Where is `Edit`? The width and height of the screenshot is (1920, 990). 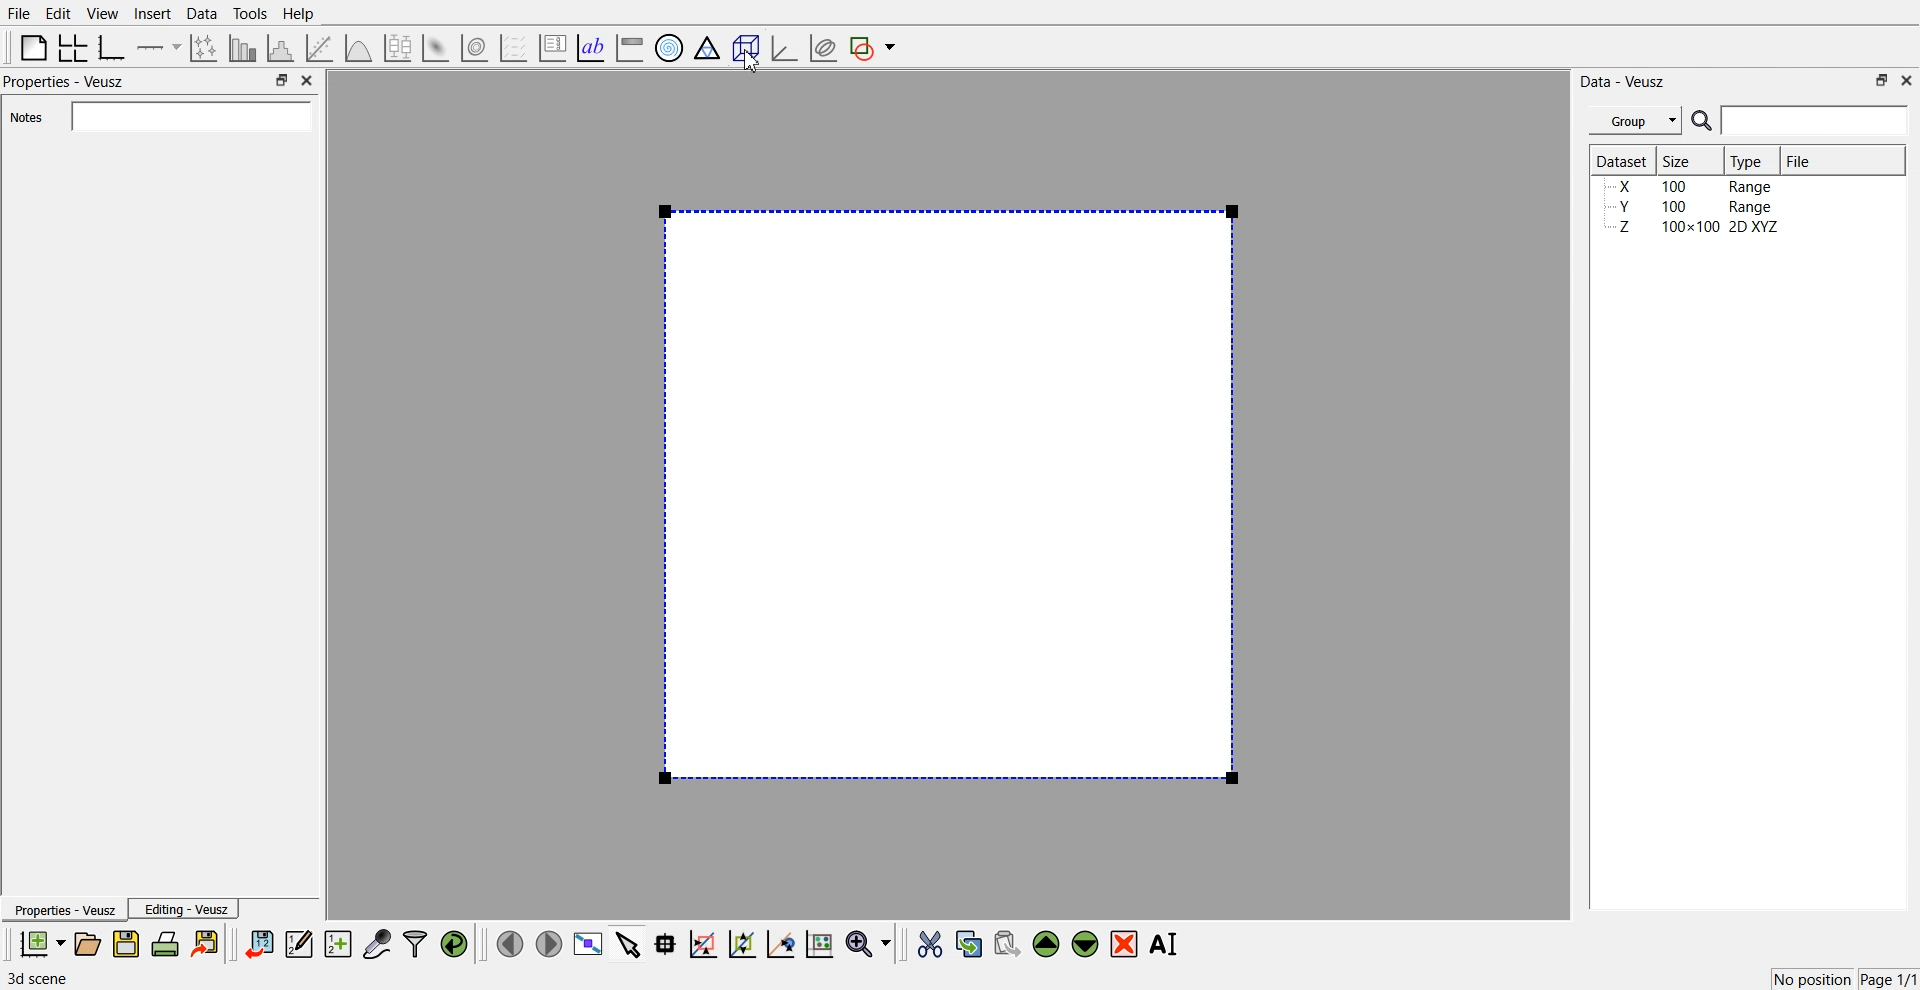
Edit is located at coordinates (57, 14).